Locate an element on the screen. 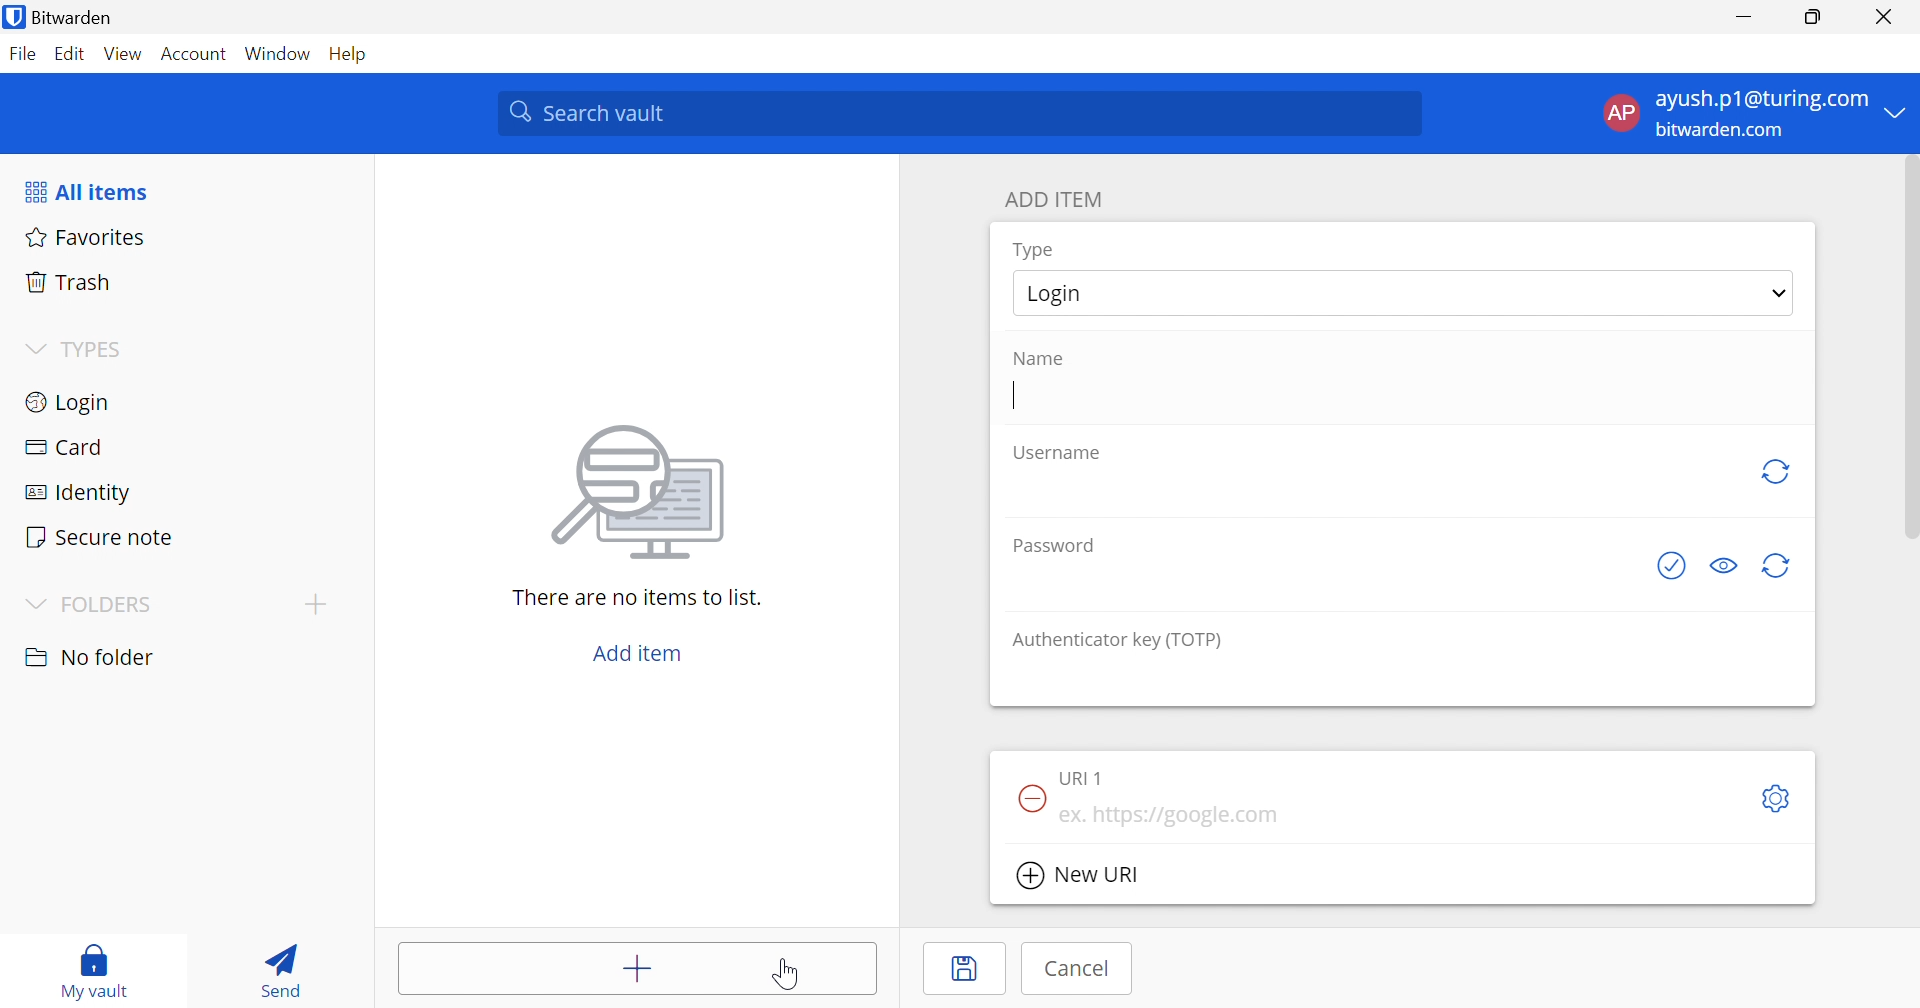 The width and height of the screenshot is (1920, 1008). All items is located at coordinates (85, 192).